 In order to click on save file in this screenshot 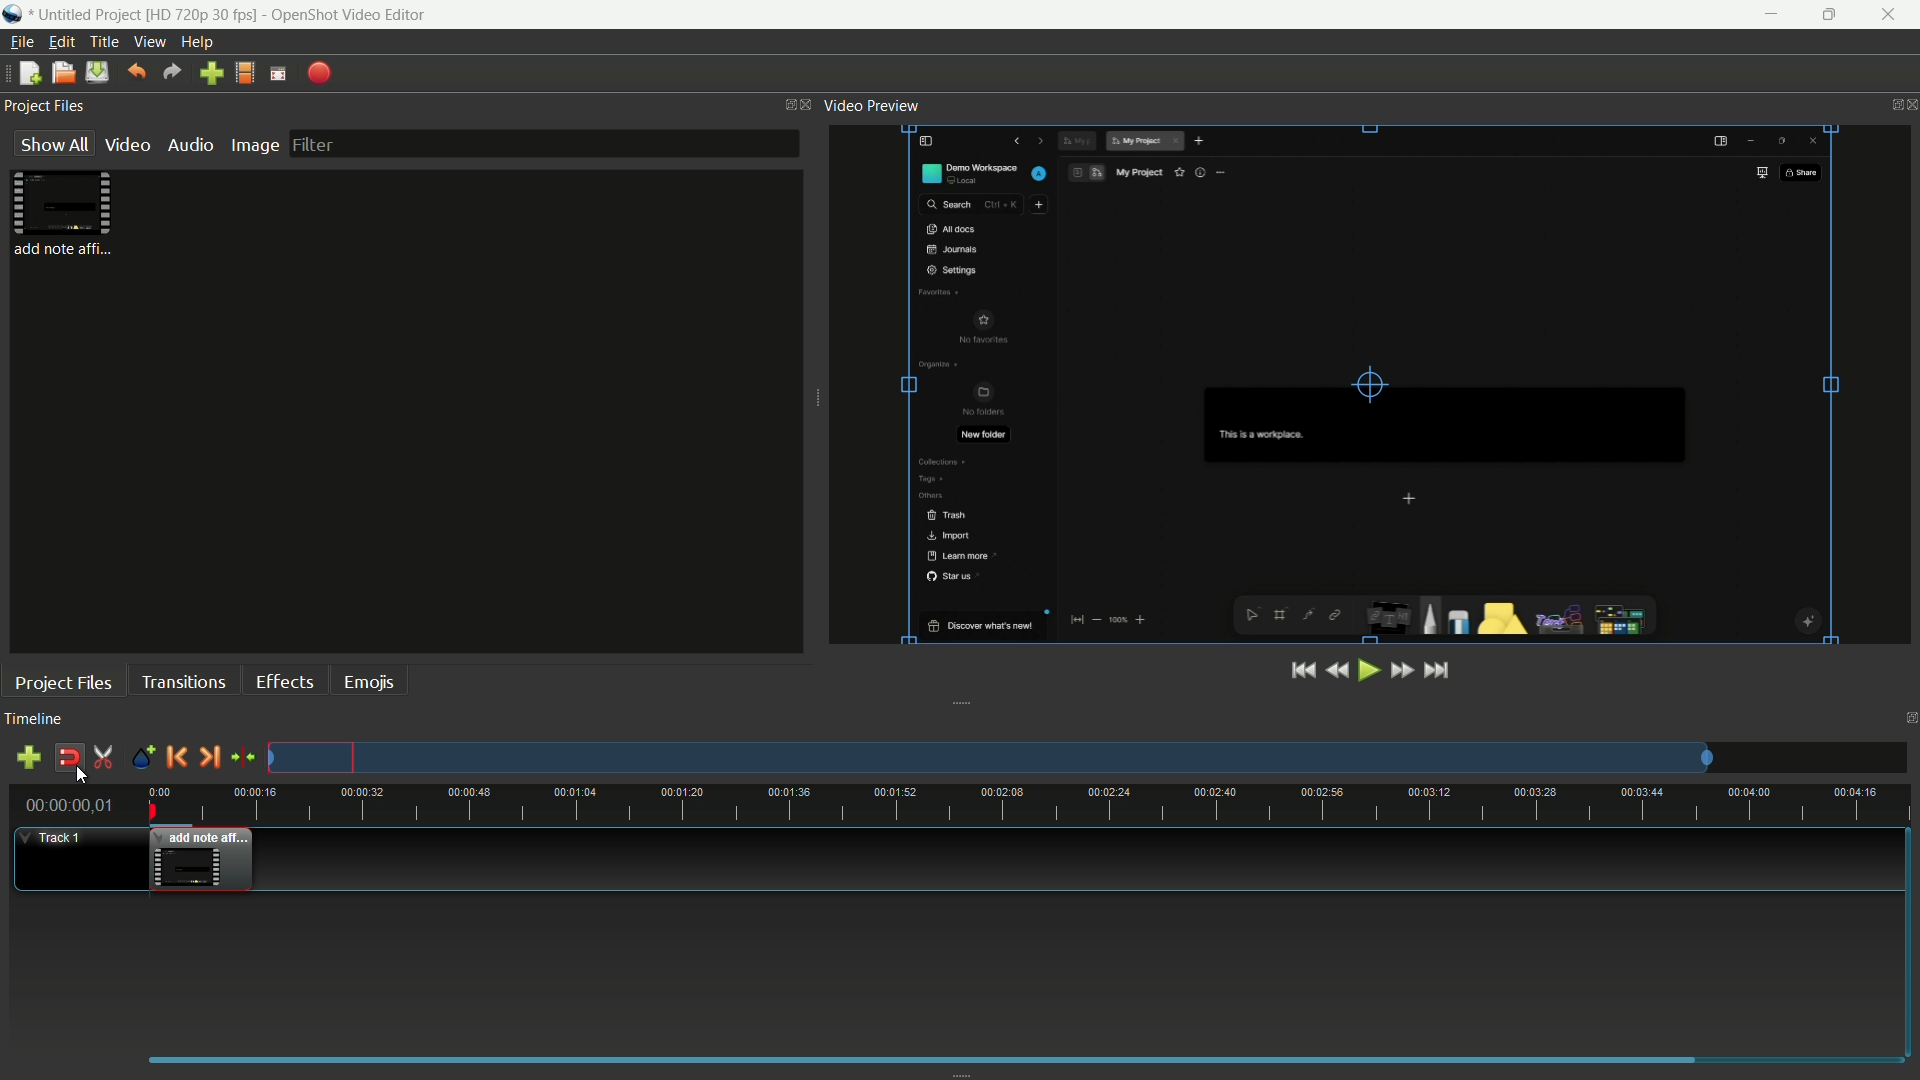, I will do `click(95, 73)`.